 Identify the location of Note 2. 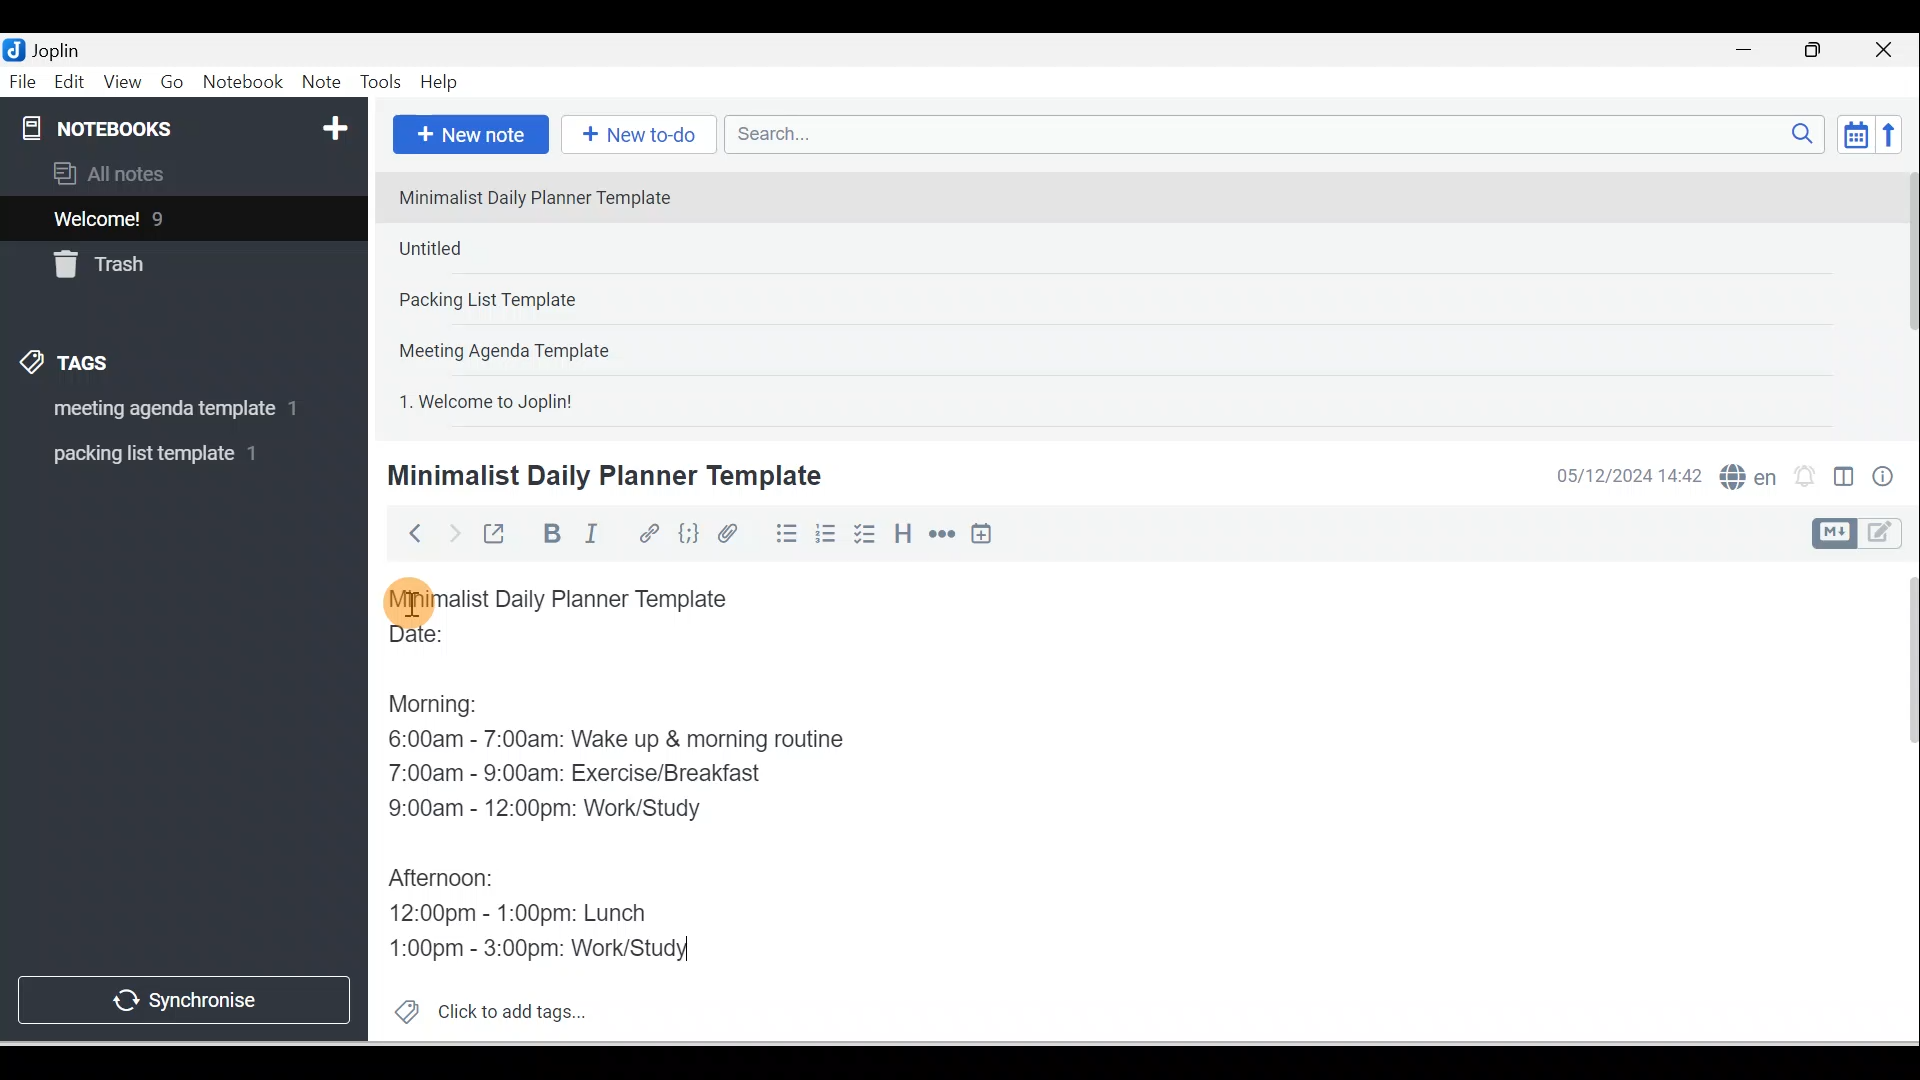
(529, 248).